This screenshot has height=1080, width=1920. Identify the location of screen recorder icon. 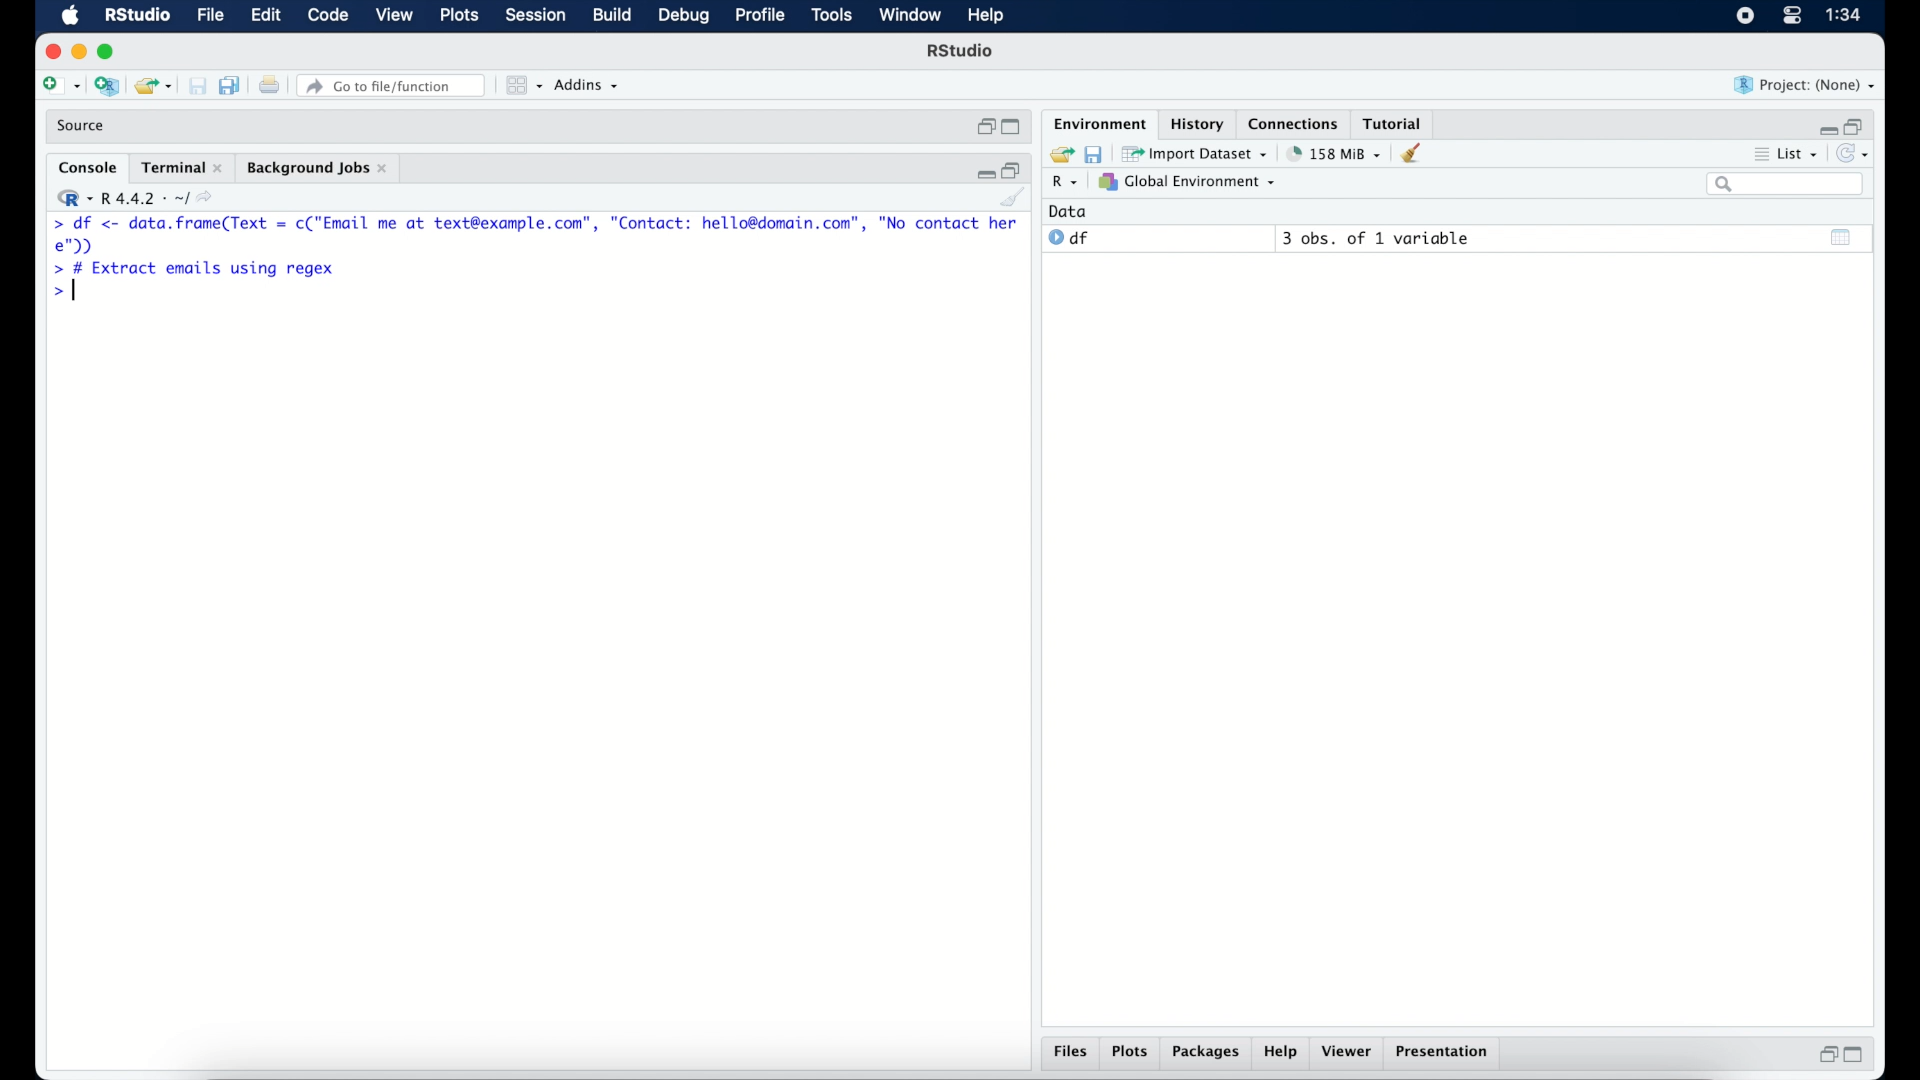
(1744, 16).